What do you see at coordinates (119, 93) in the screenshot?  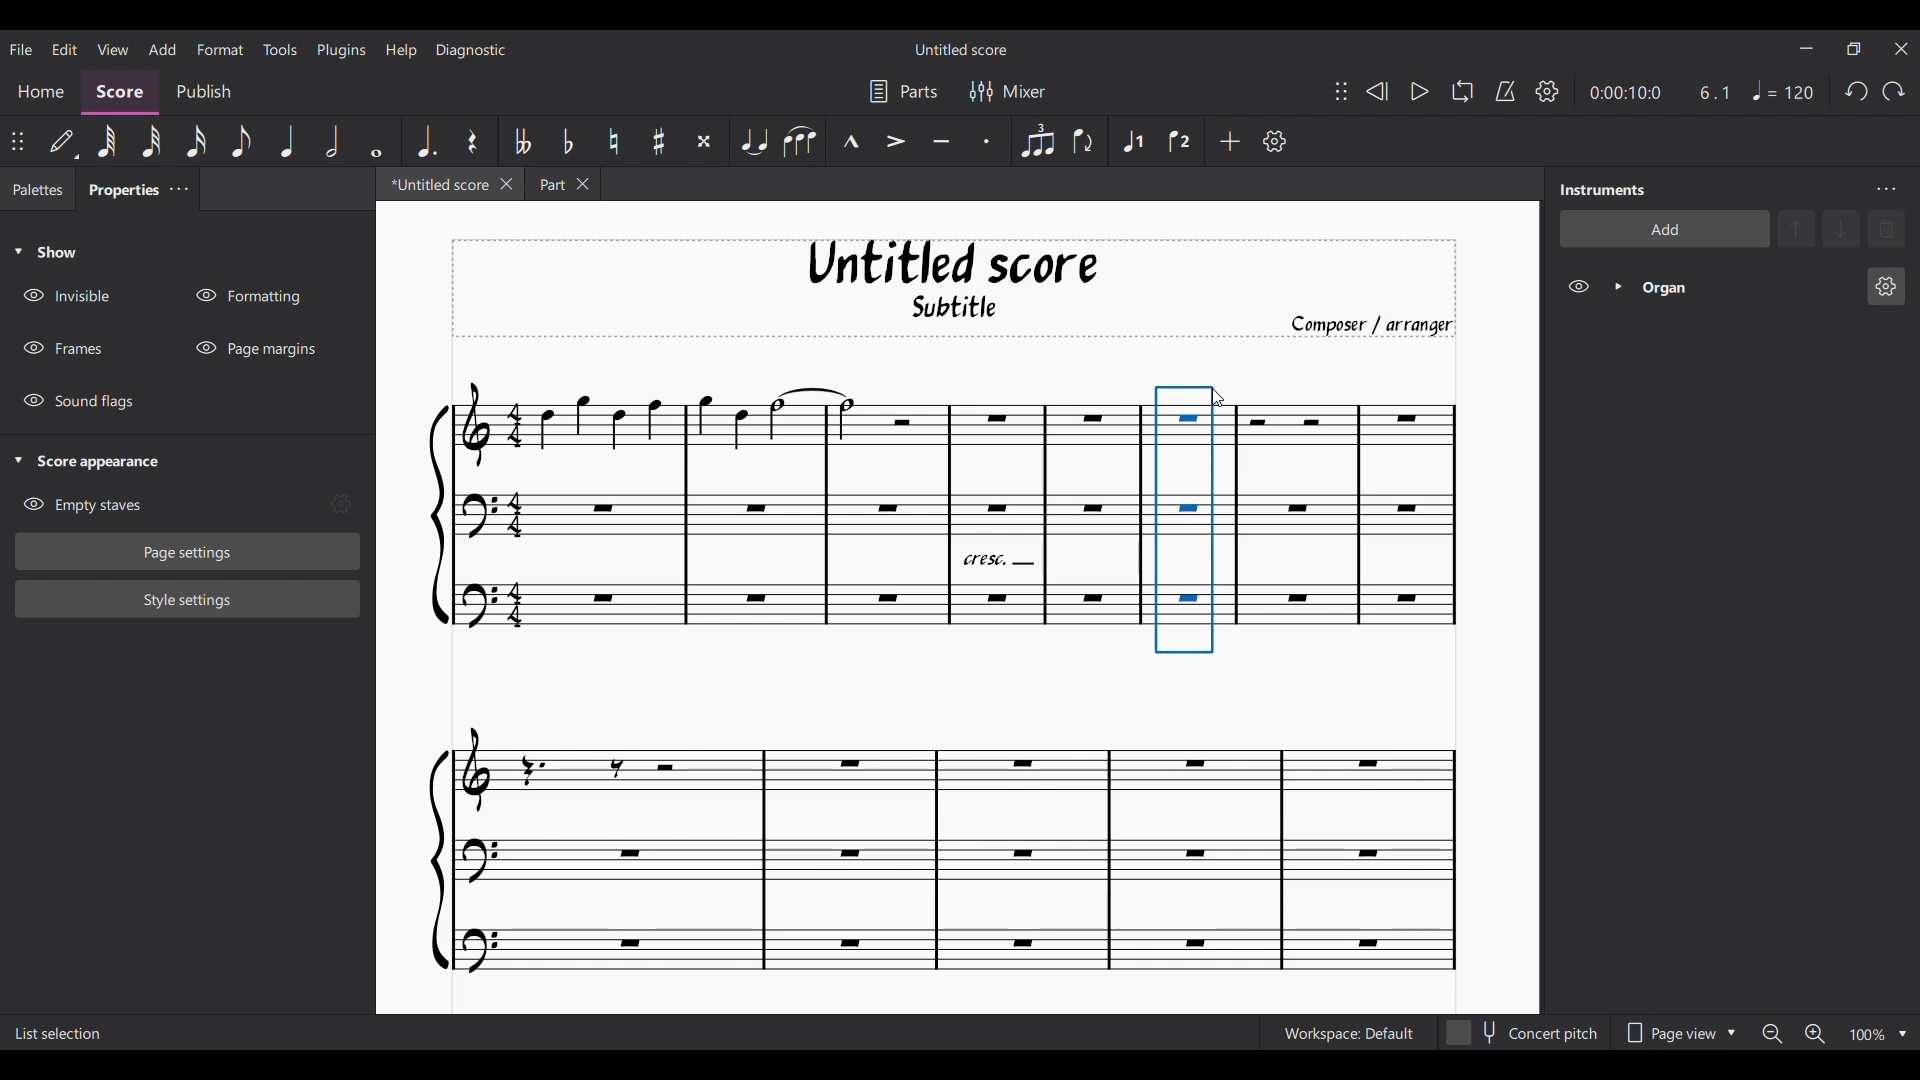 I see `Score section` at bounding box center [119, 93].